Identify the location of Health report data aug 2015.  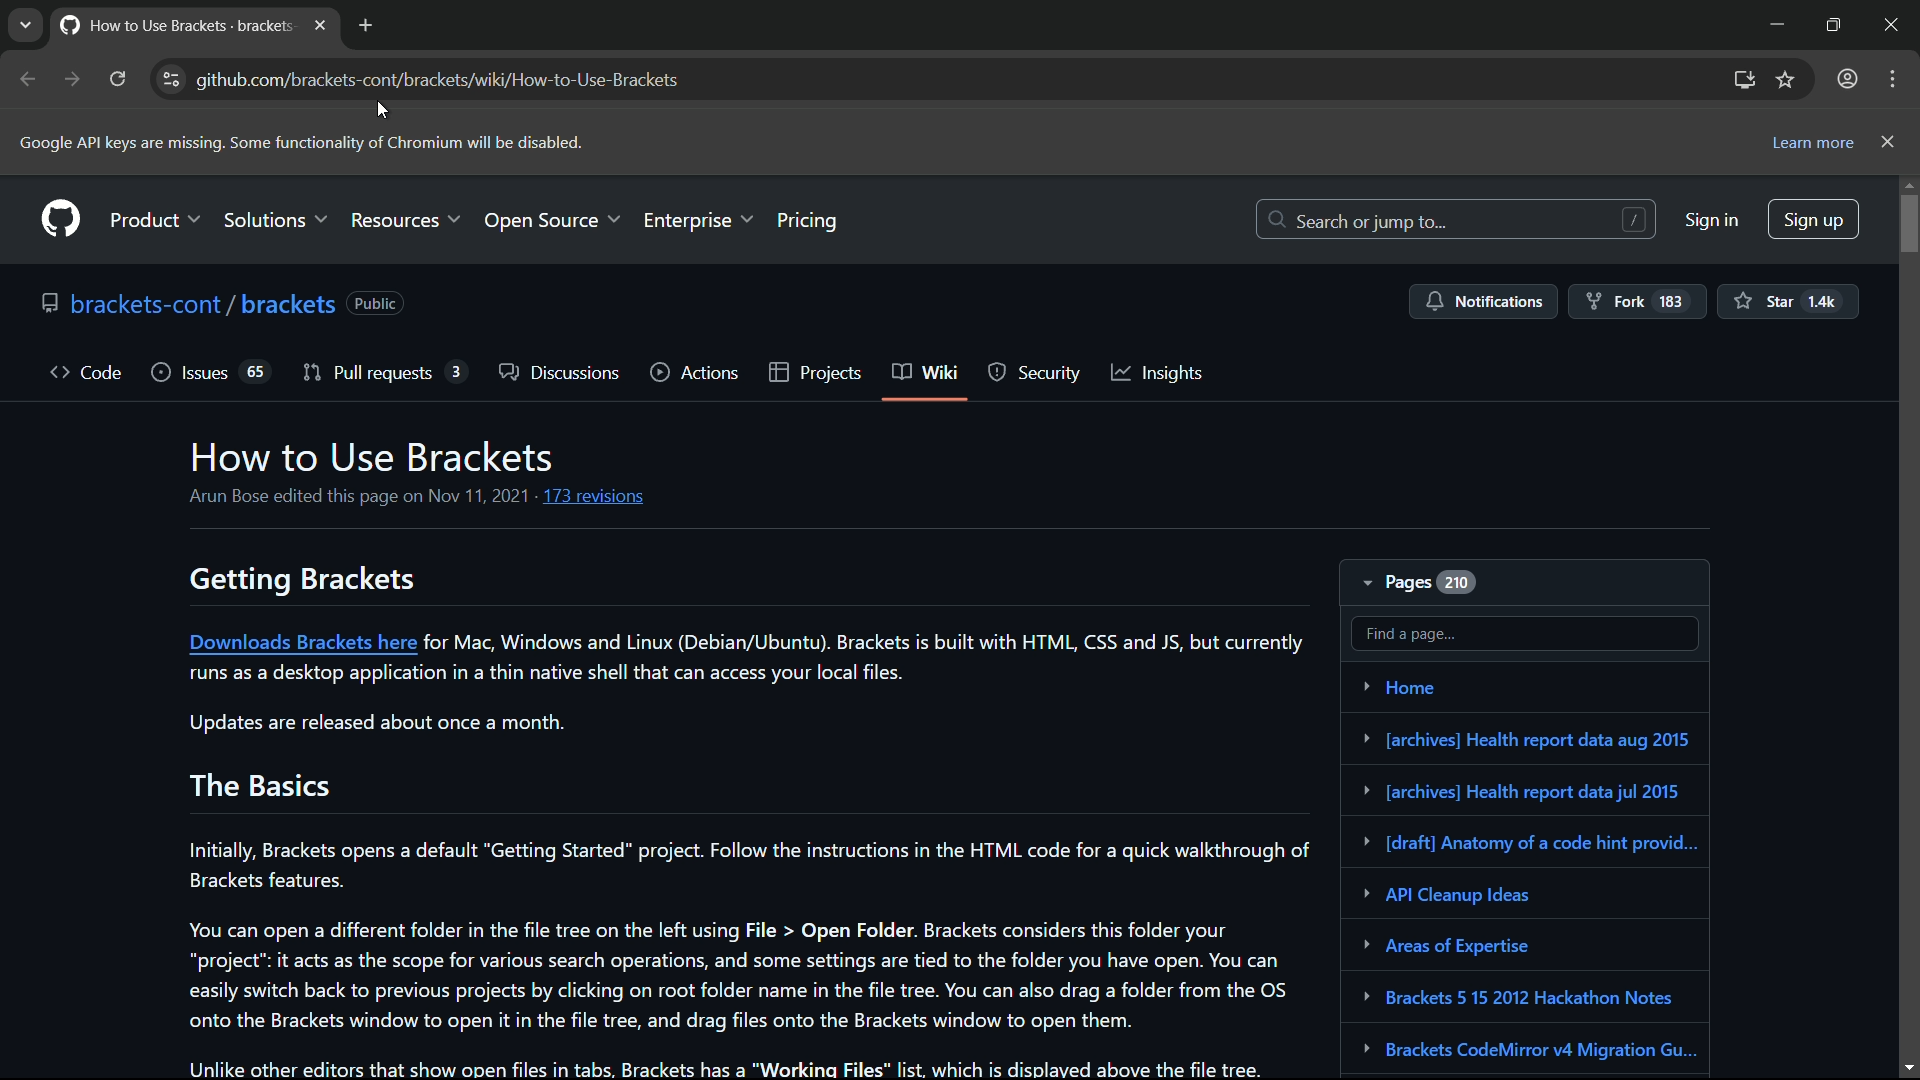
(1526, 742).